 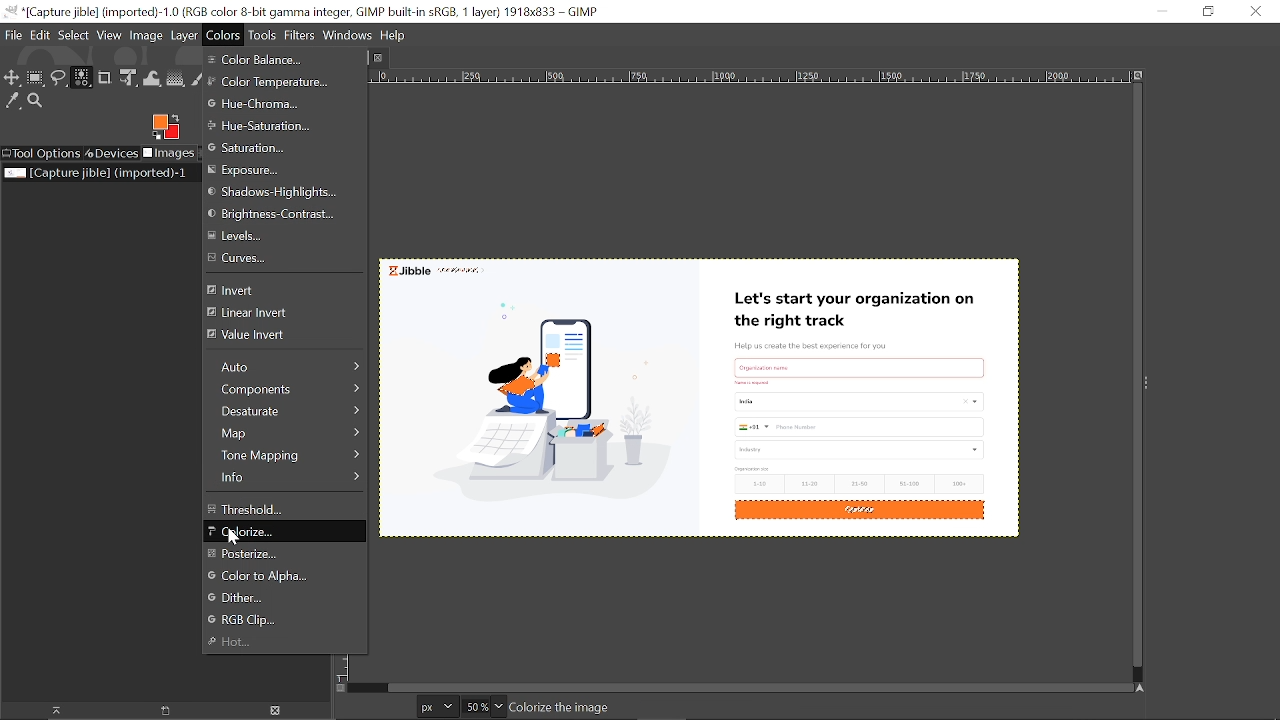 I want to click on Linear invert, so click(x=271, y=314).